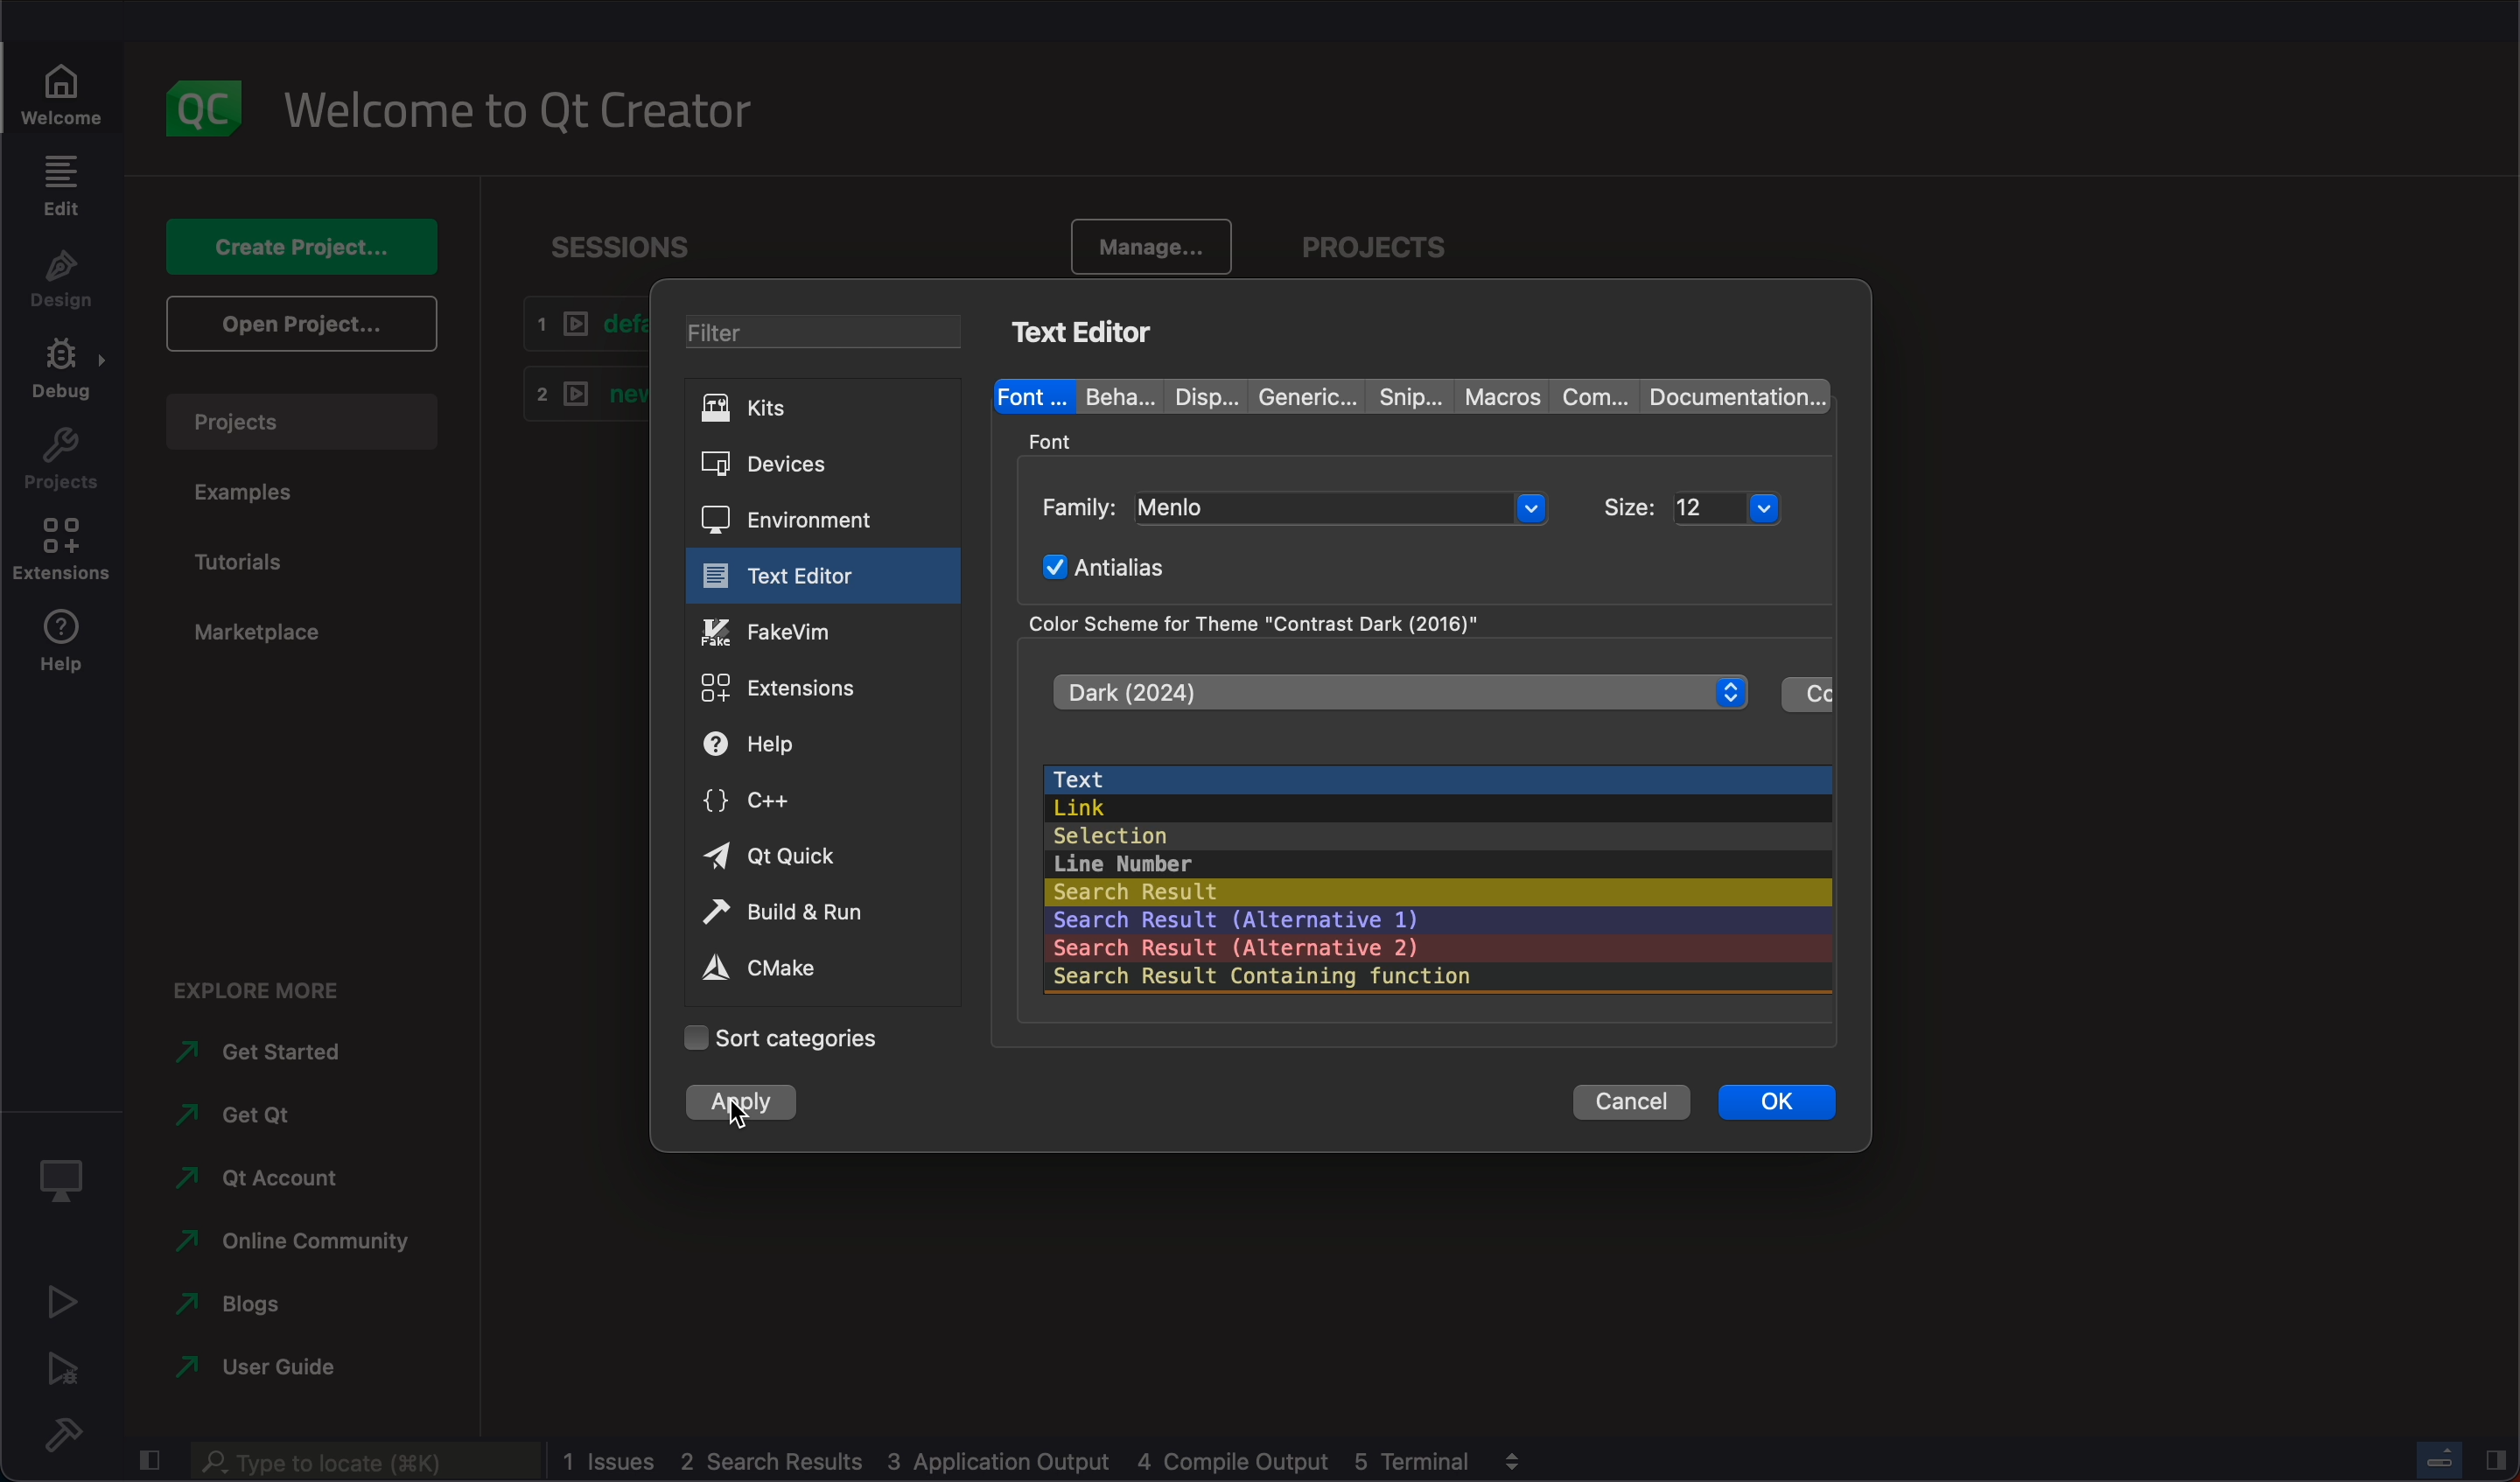 The height and width of the screenshot is (1482, 2520). I want to click on com, so click(1586, 396).